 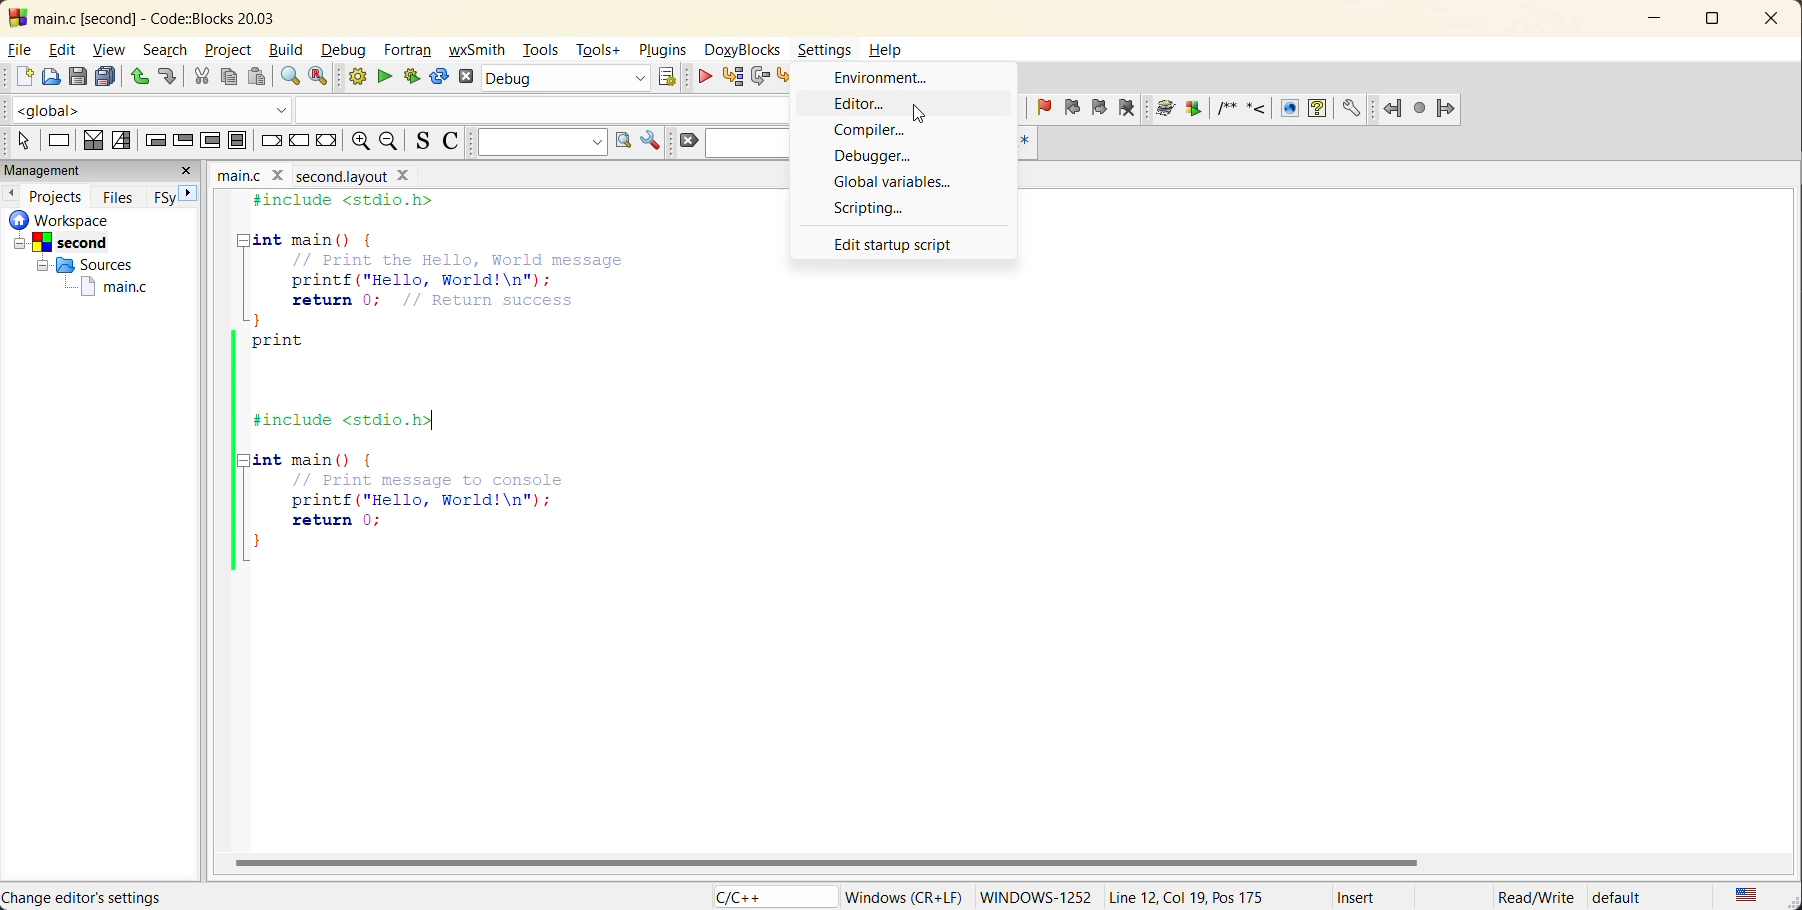 I want to click on block instruction, so click(x=237, y=140).